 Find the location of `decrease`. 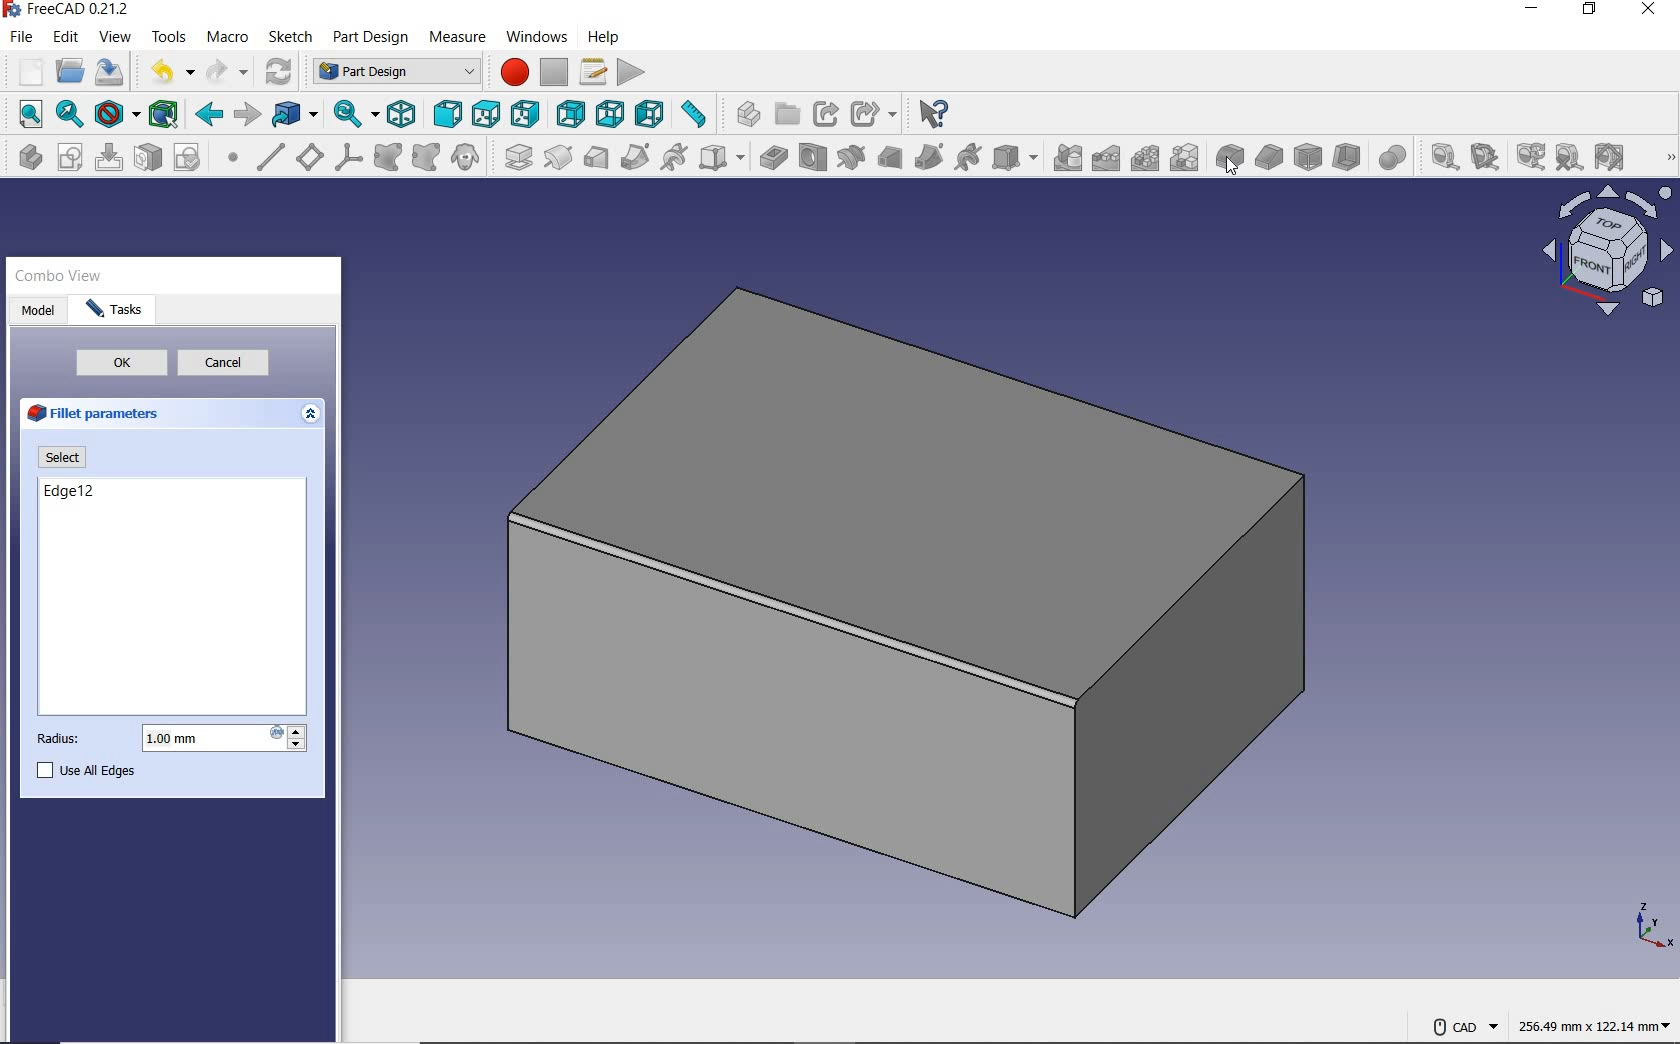

decrease is located at coordinates (298, 747).